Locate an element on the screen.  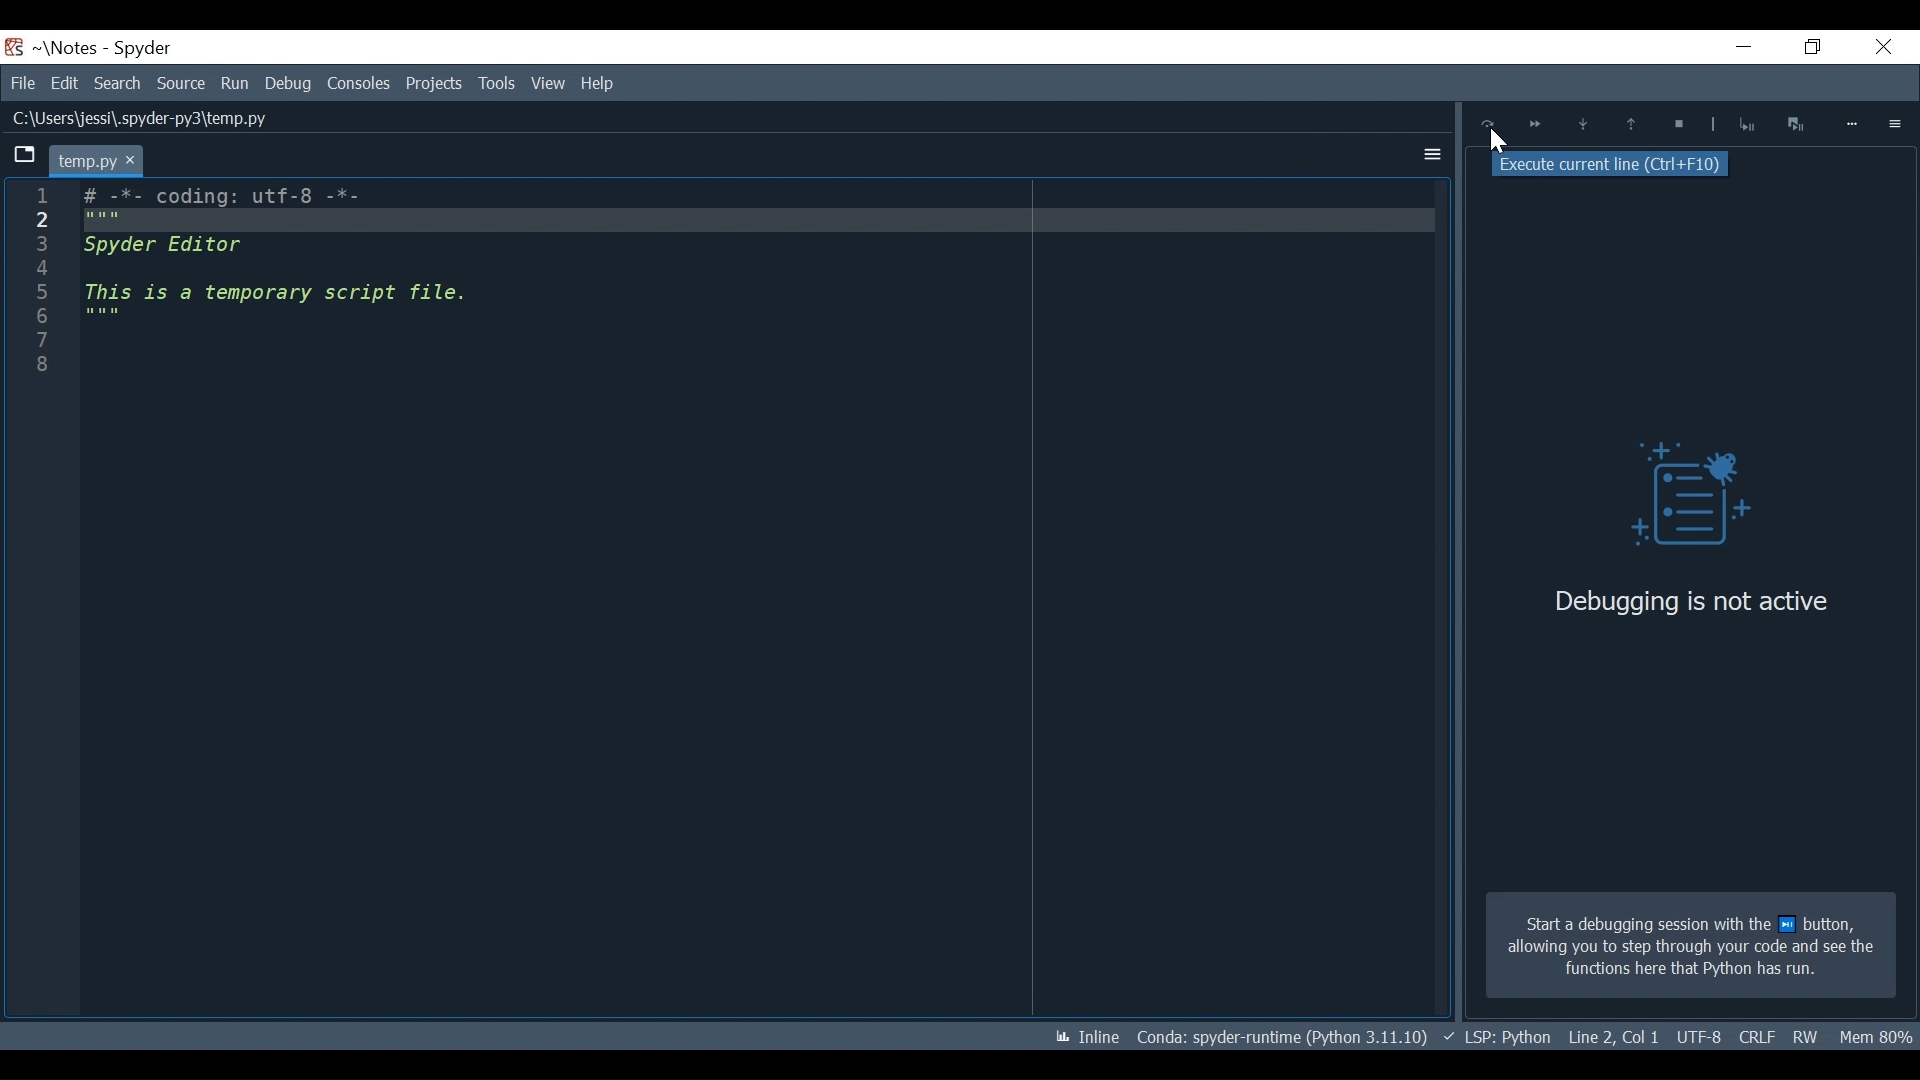
Edit is located at coordinates (64, 83).